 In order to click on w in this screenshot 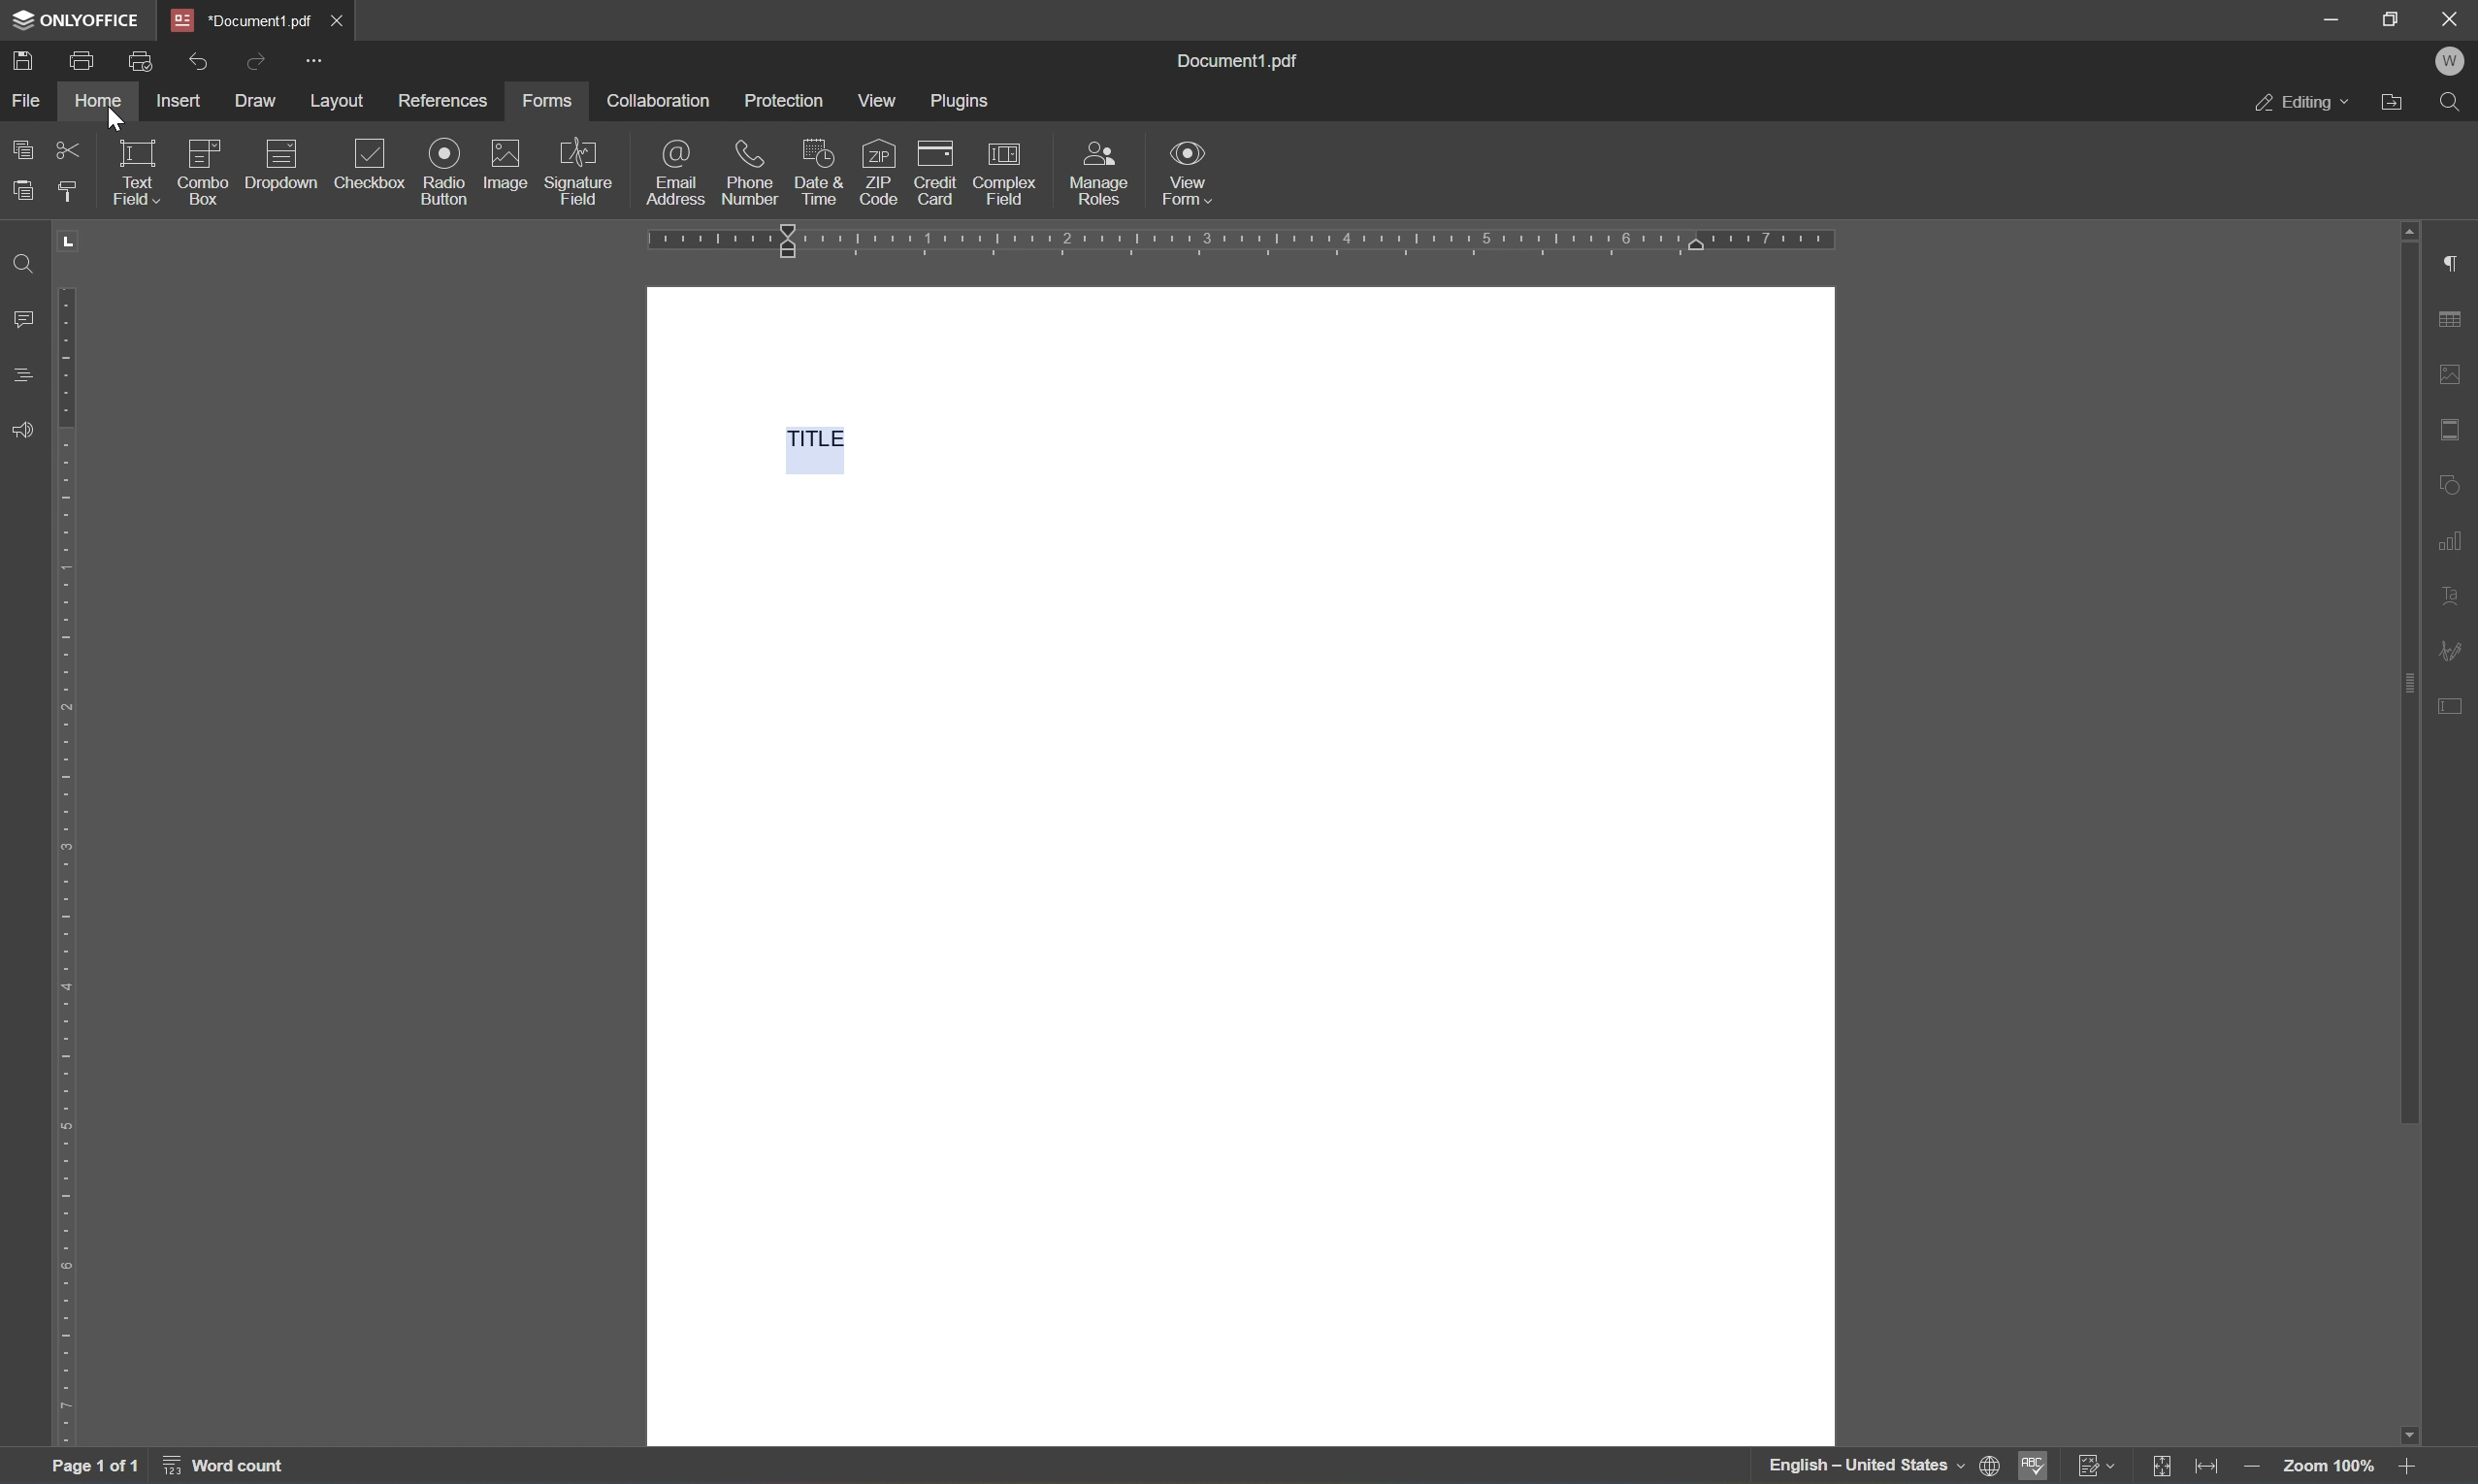, I will do `click(2452, 59)`.